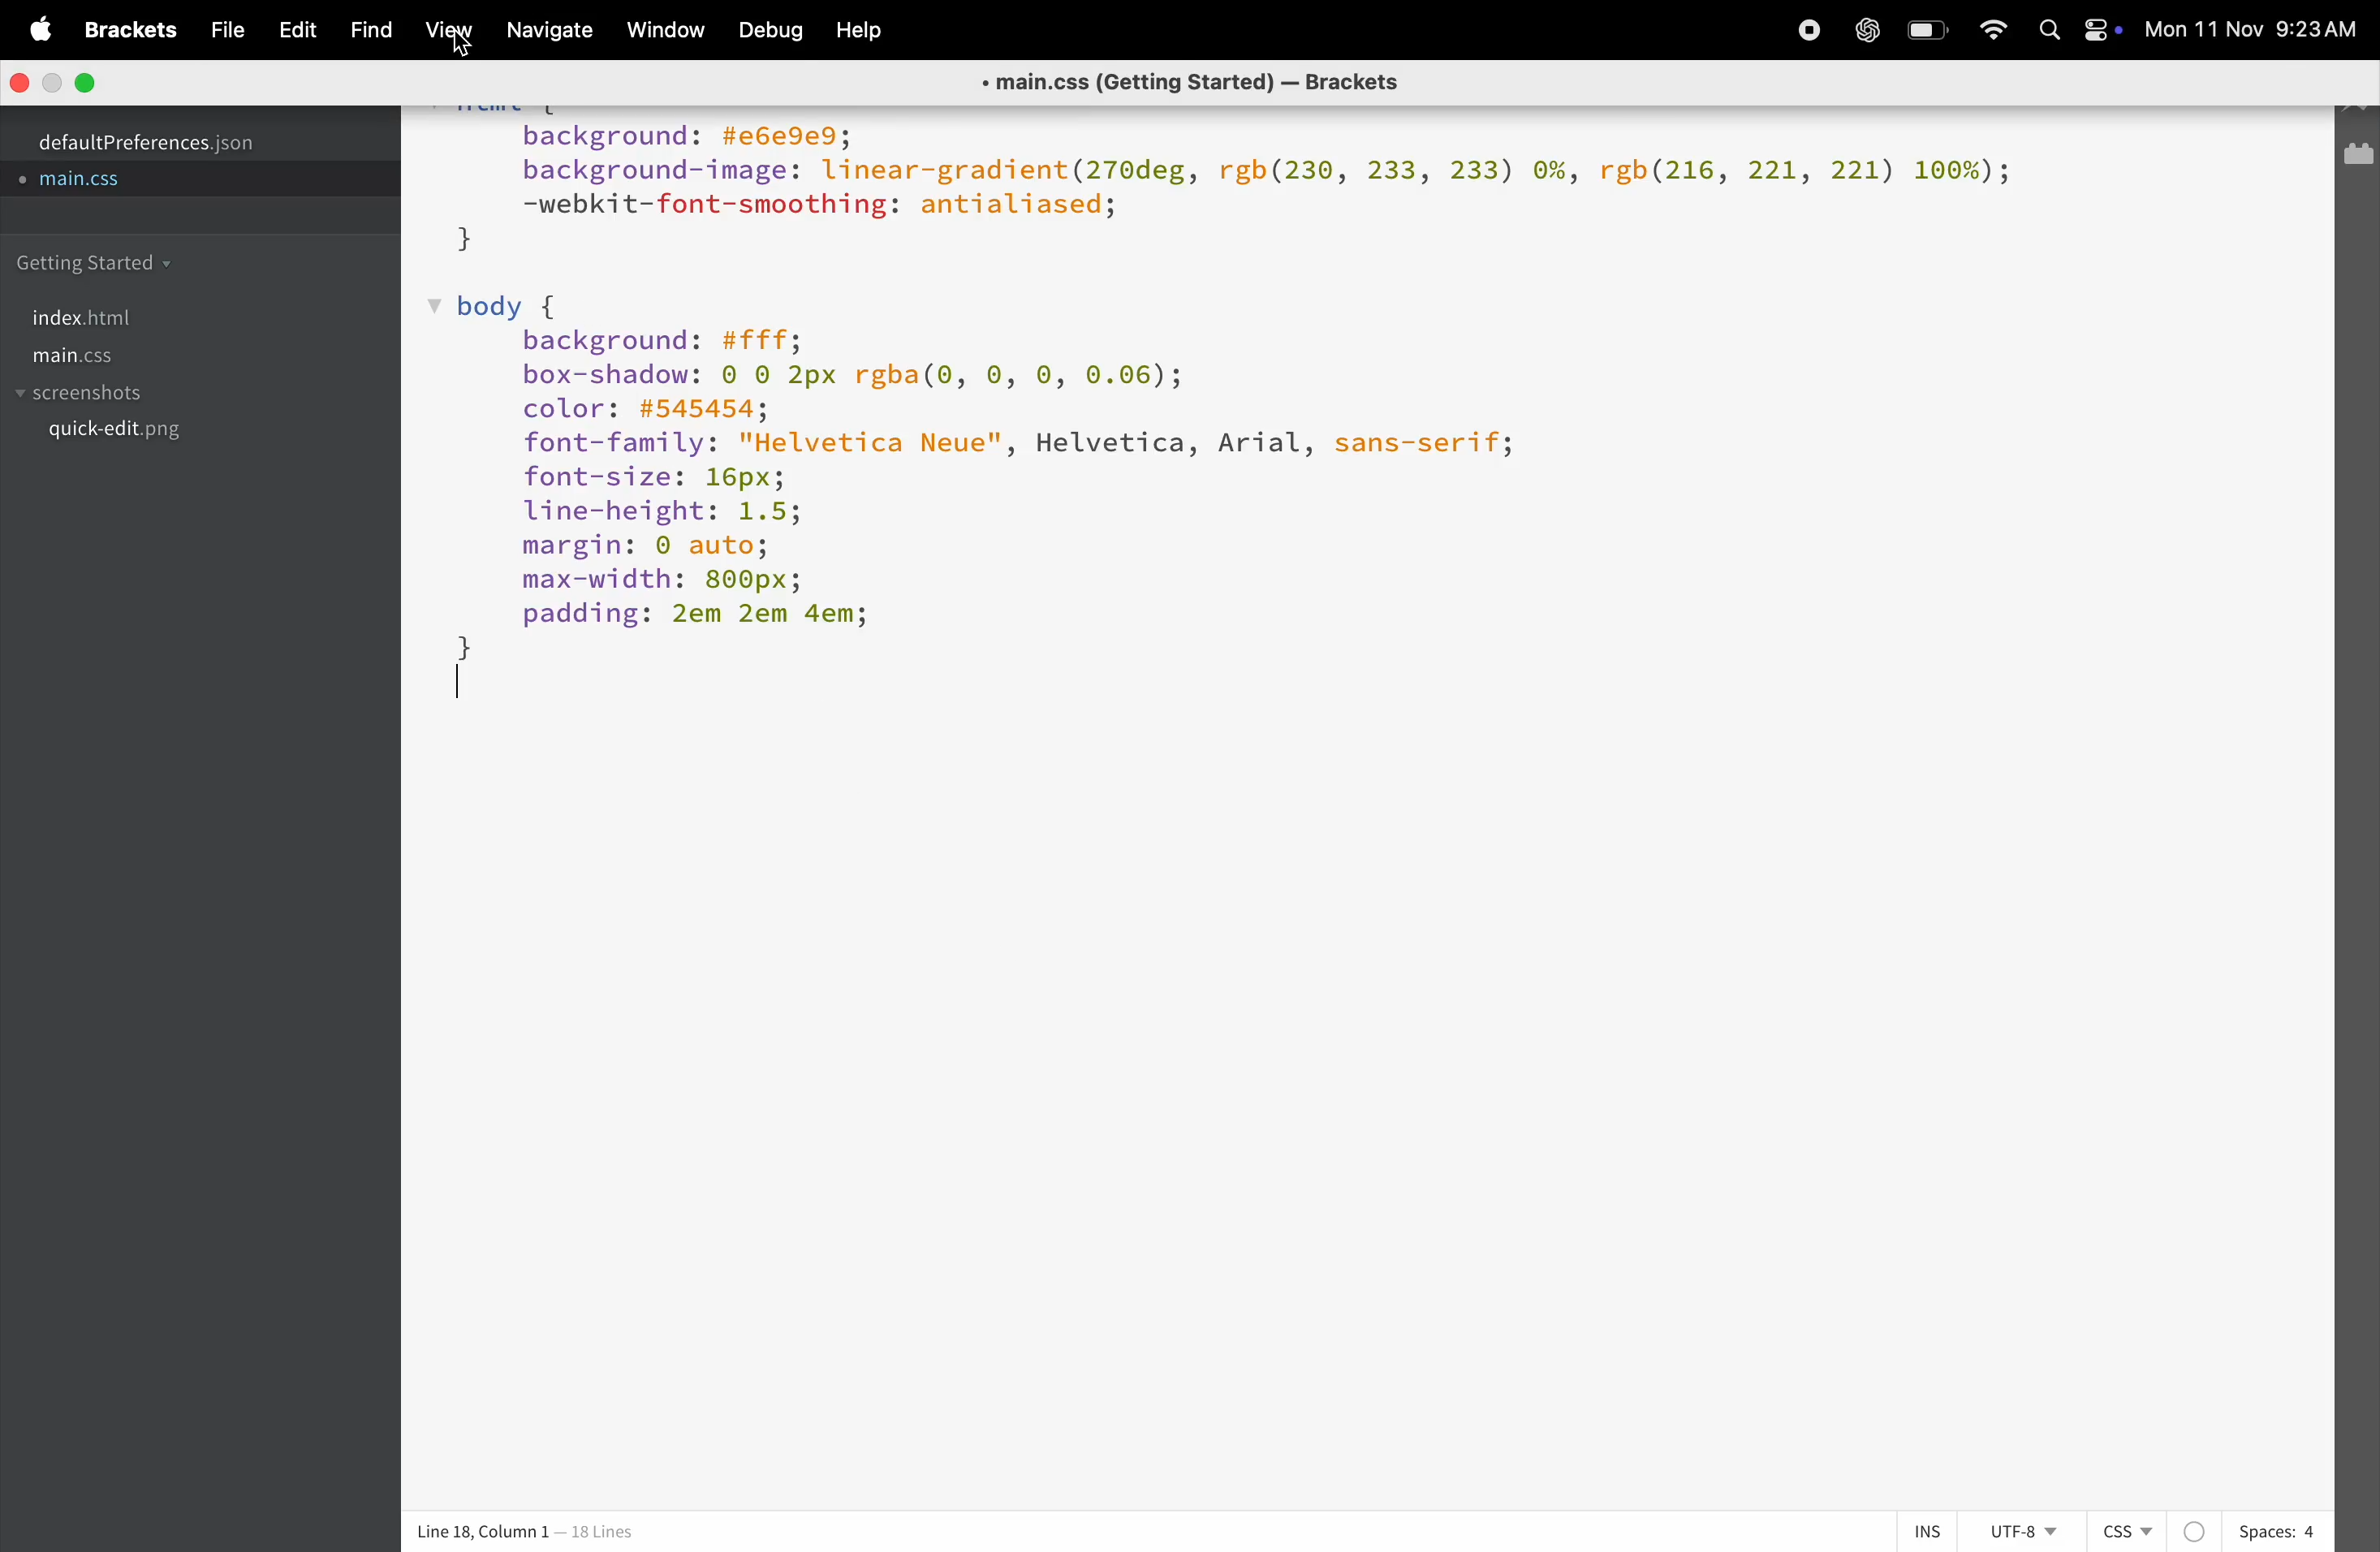  What do you see at coordinates (82, 318) in the screenshot?
I see `index.html` at bounding box center [82, 318].